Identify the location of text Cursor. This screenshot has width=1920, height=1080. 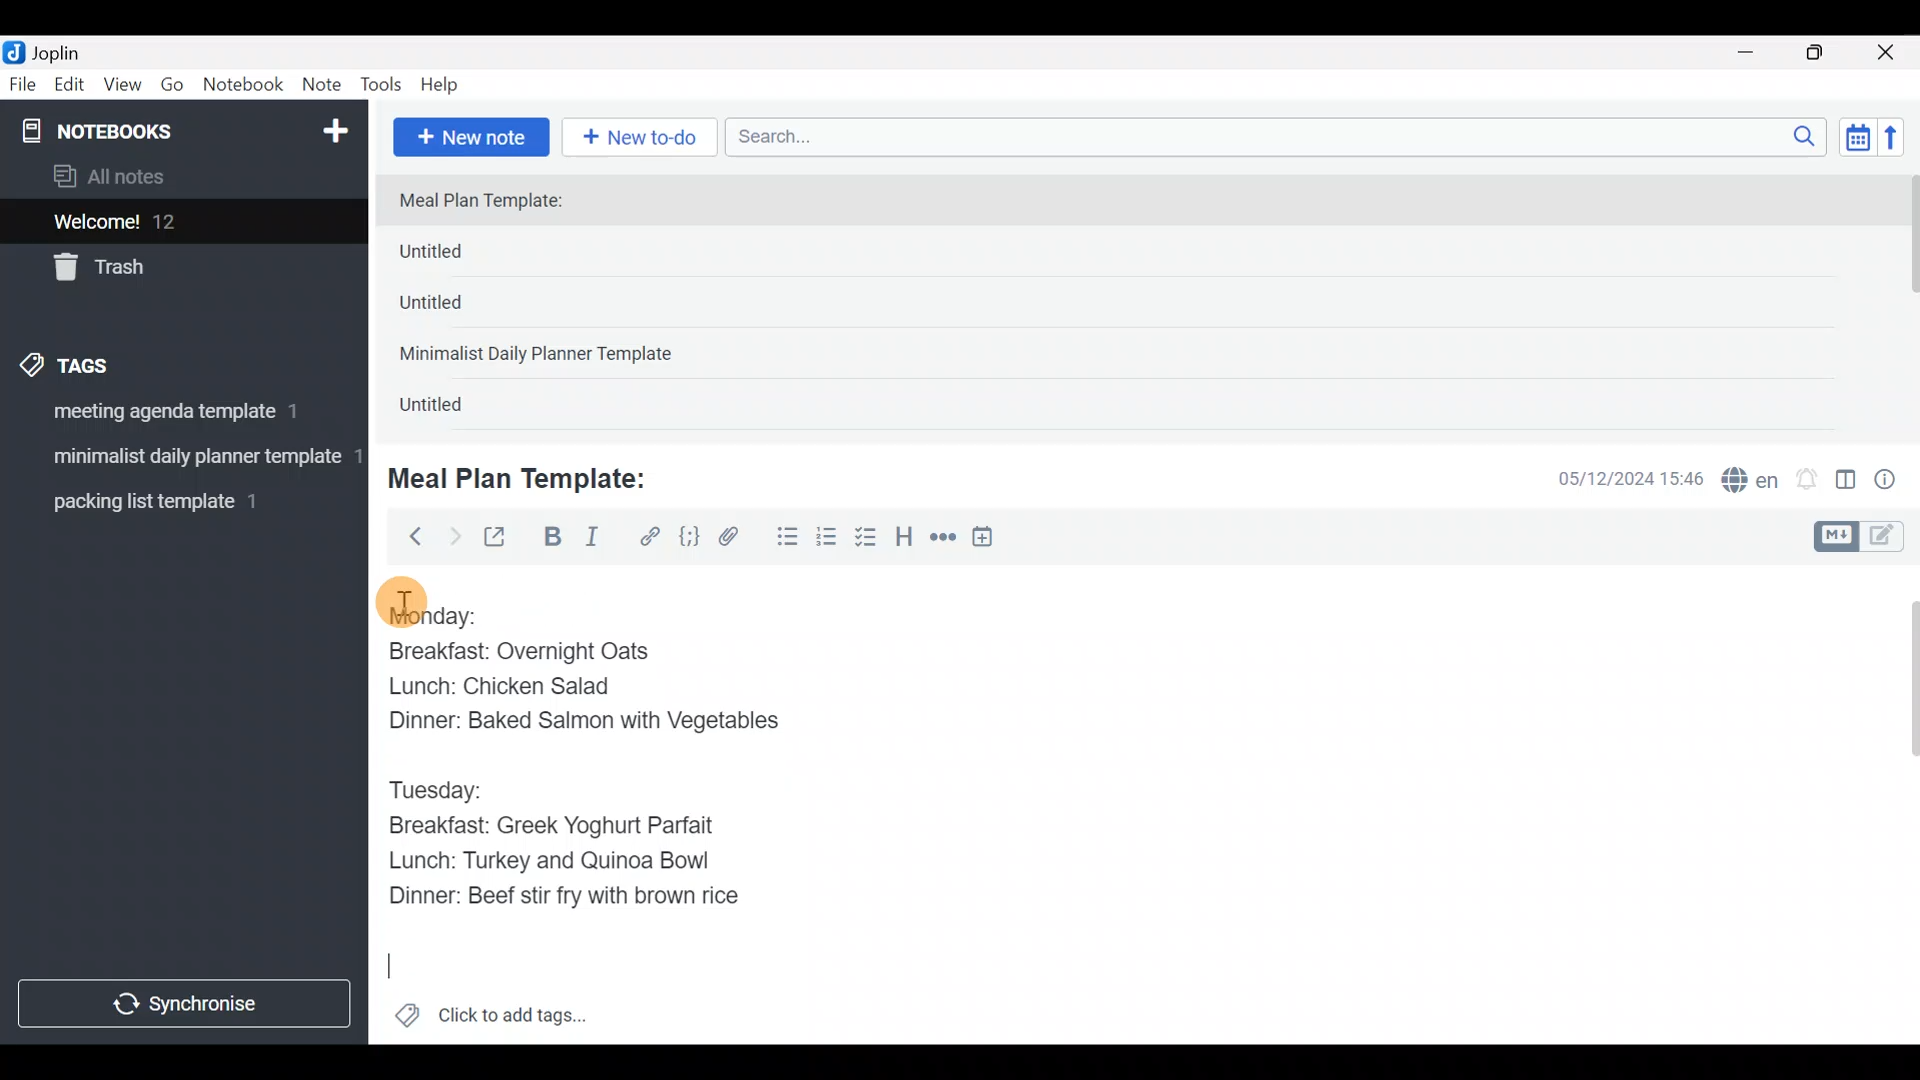
(395, 971).